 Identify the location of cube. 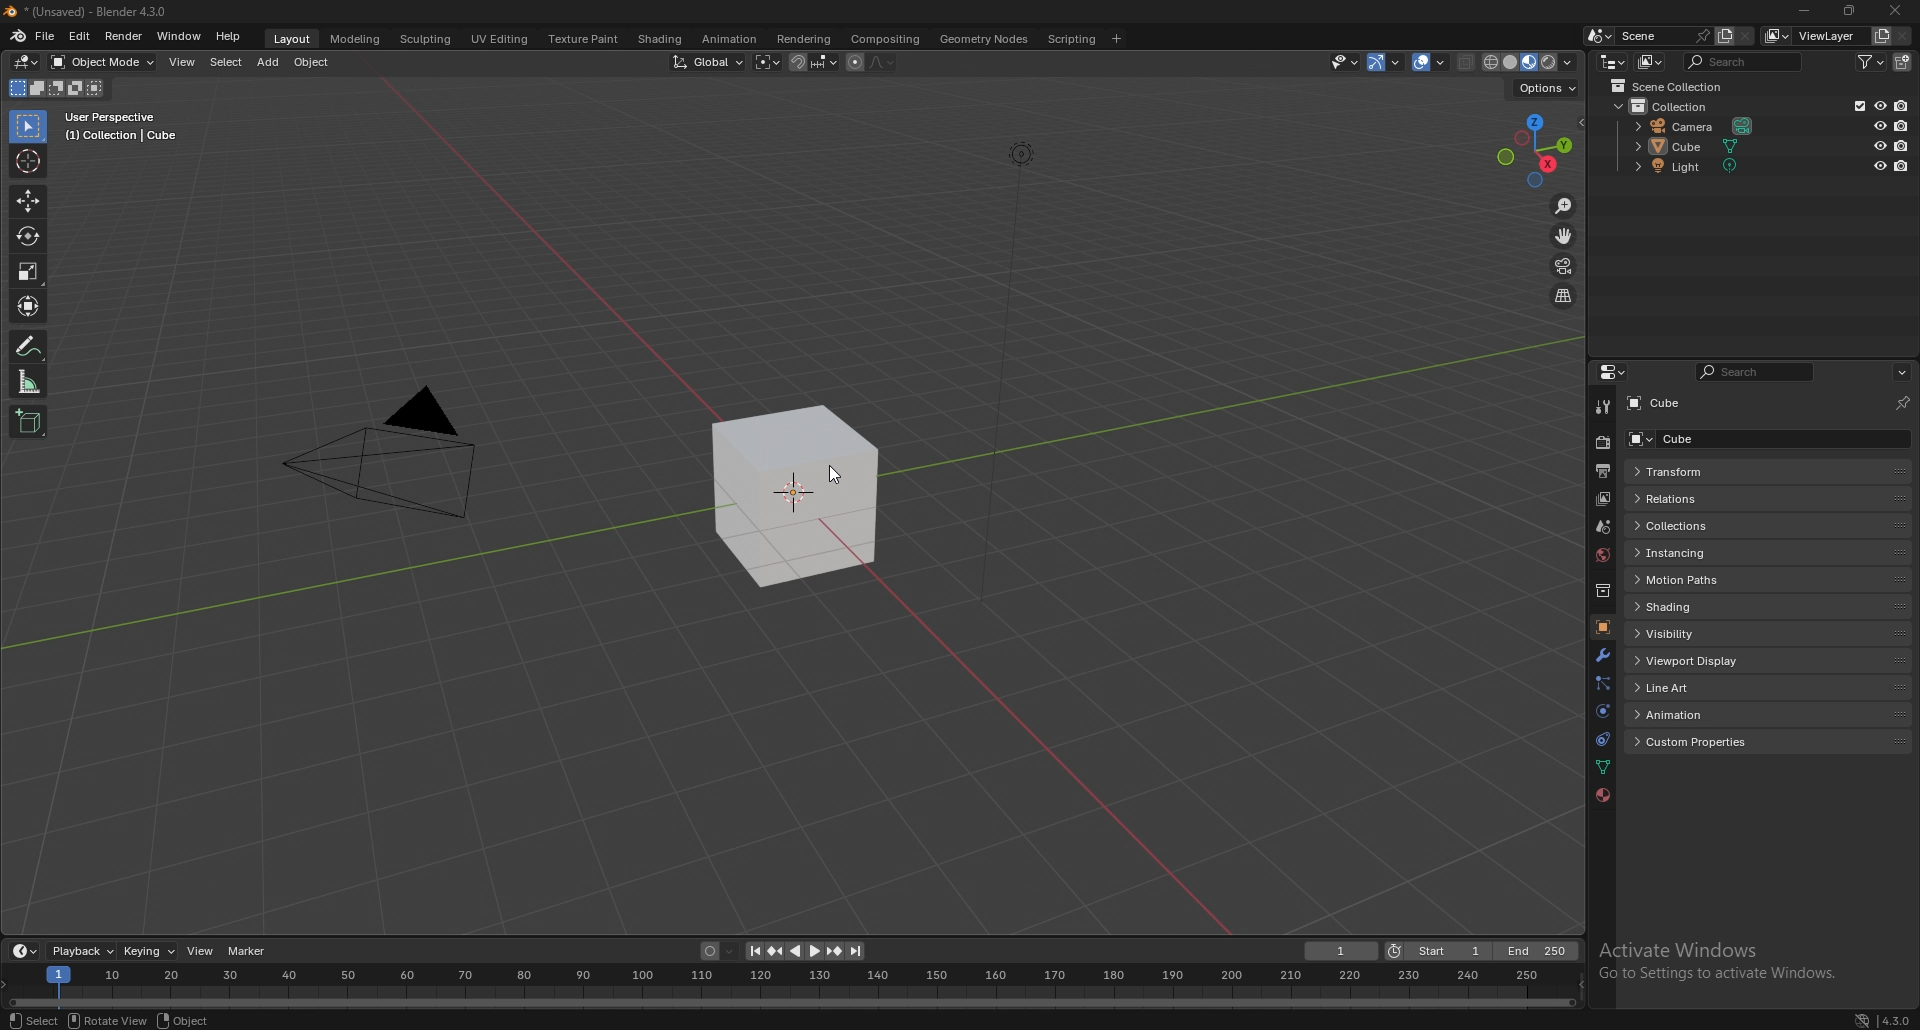
(1698, 439).